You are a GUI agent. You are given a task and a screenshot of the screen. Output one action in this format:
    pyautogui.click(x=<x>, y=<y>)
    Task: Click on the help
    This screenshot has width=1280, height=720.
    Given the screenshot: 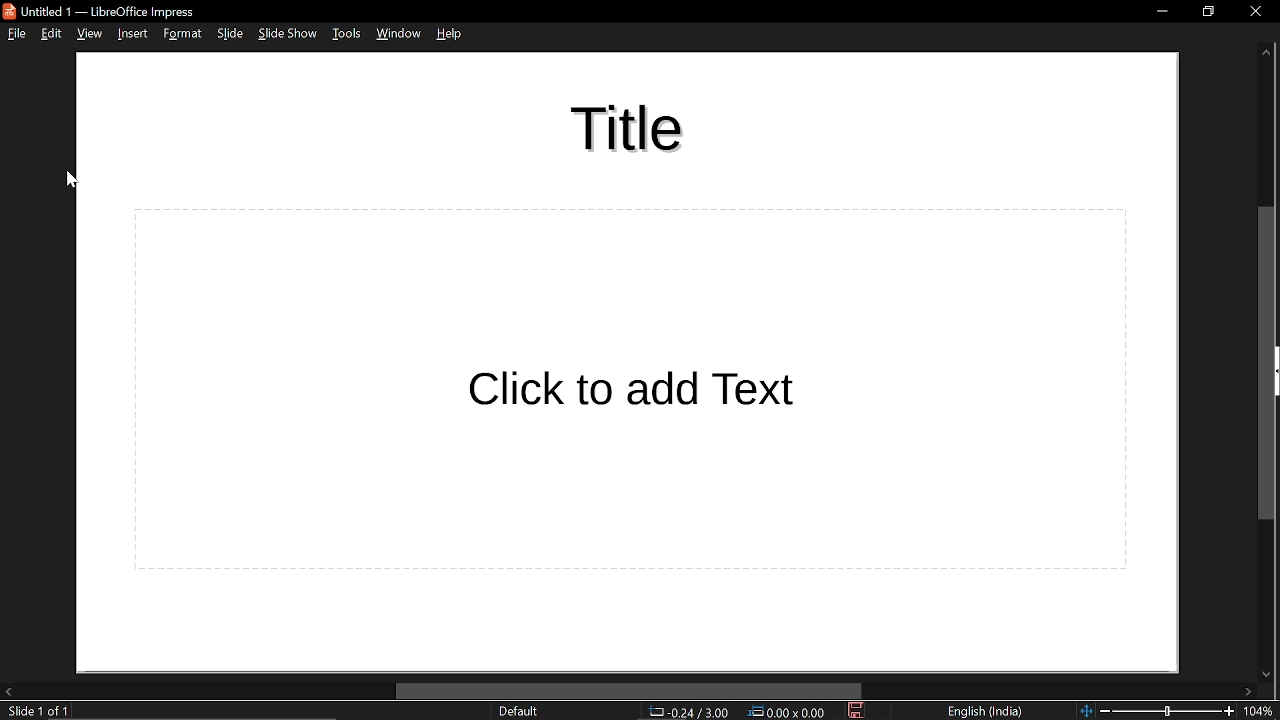 What is the action you would take?
    pyautogui.click(x=454, y=33)
    